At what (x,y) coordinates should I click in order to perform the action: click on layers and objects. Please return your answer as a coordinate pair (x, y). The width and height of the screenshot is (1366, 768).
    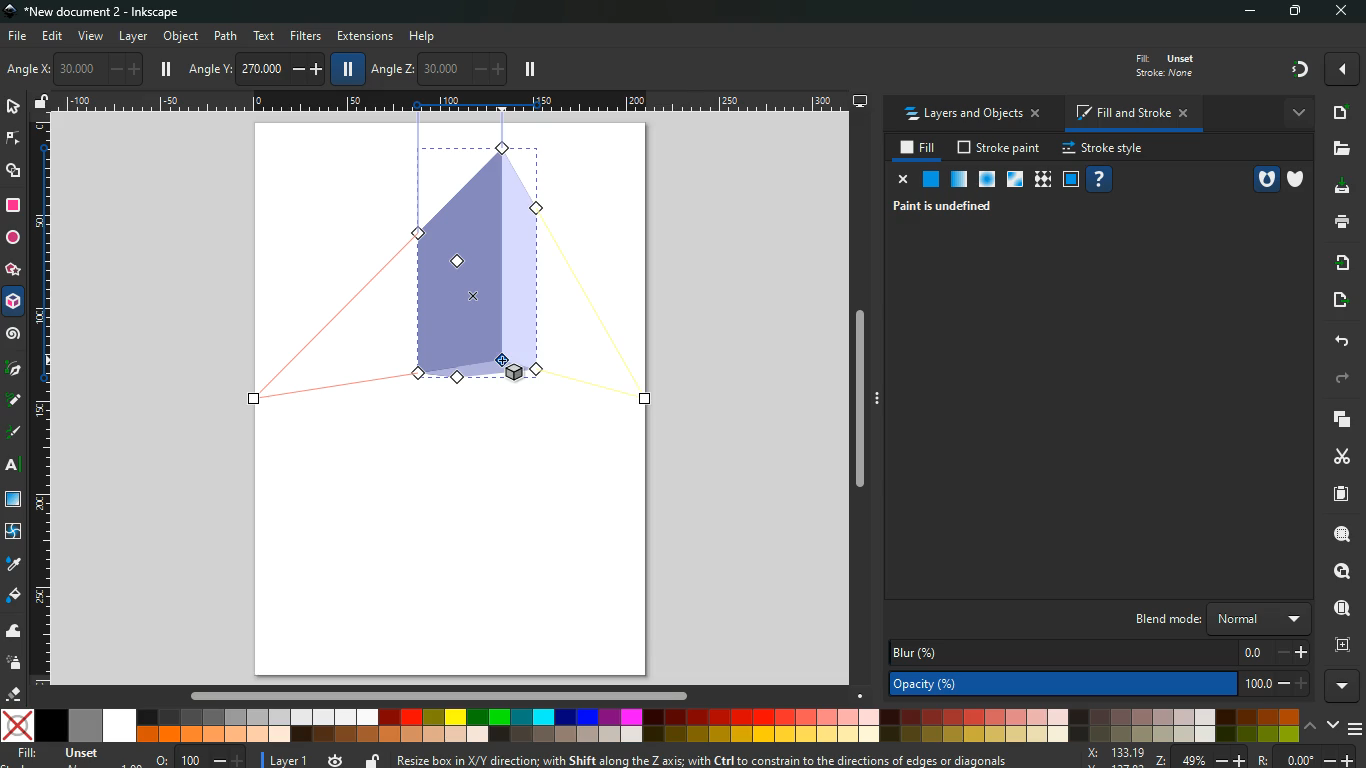
    Looking at the image, I should click on (972, 115).